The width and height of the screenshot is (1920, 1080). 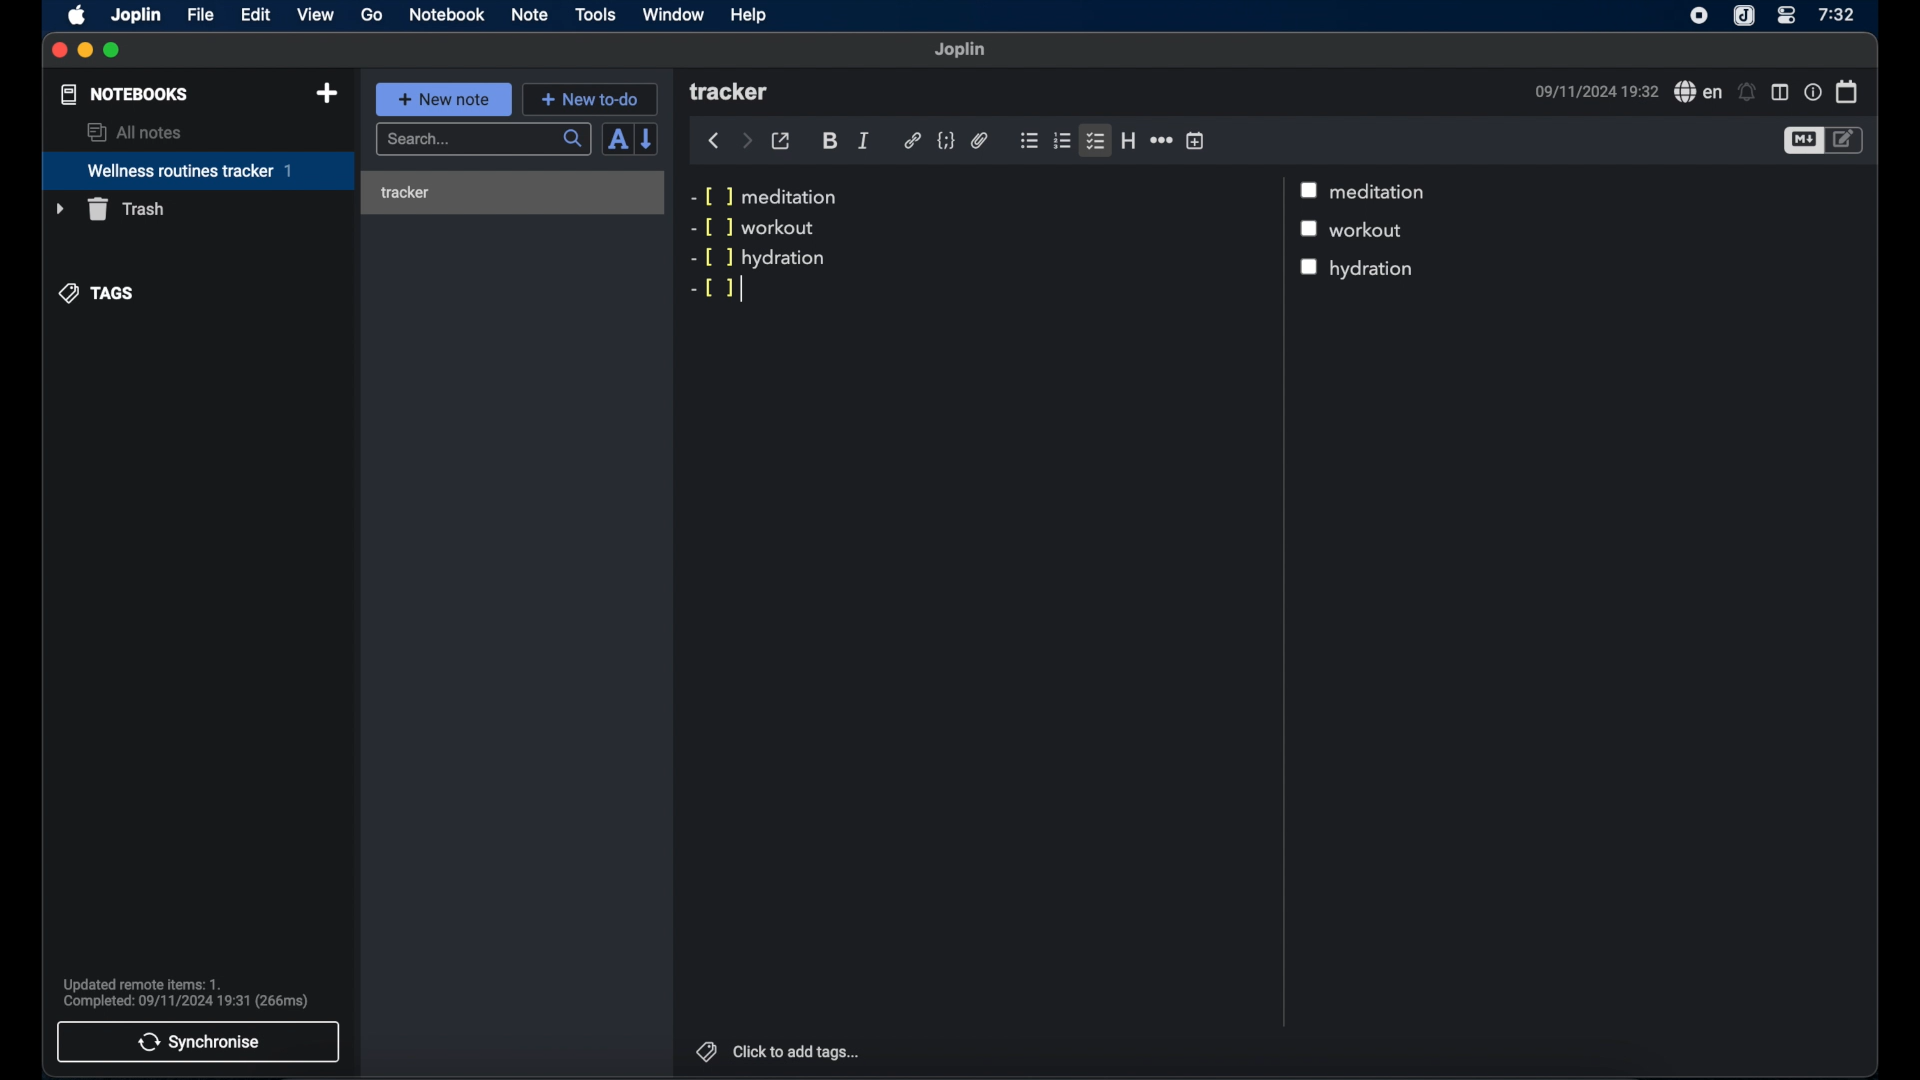 I want to click on file, so click(x=200, y=14).